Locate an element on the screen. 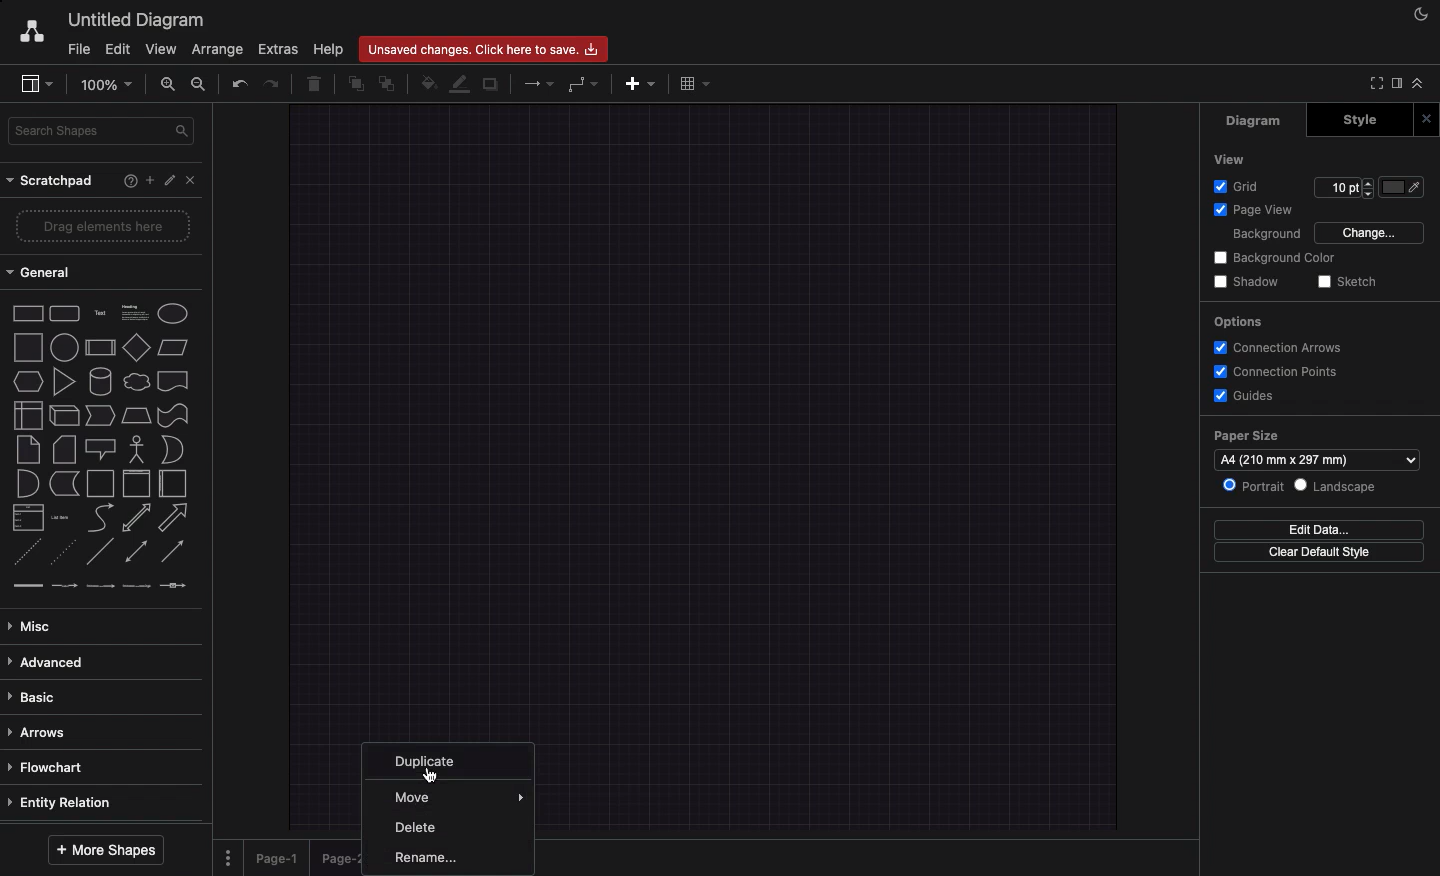  File is located at coordinates (77, 48).